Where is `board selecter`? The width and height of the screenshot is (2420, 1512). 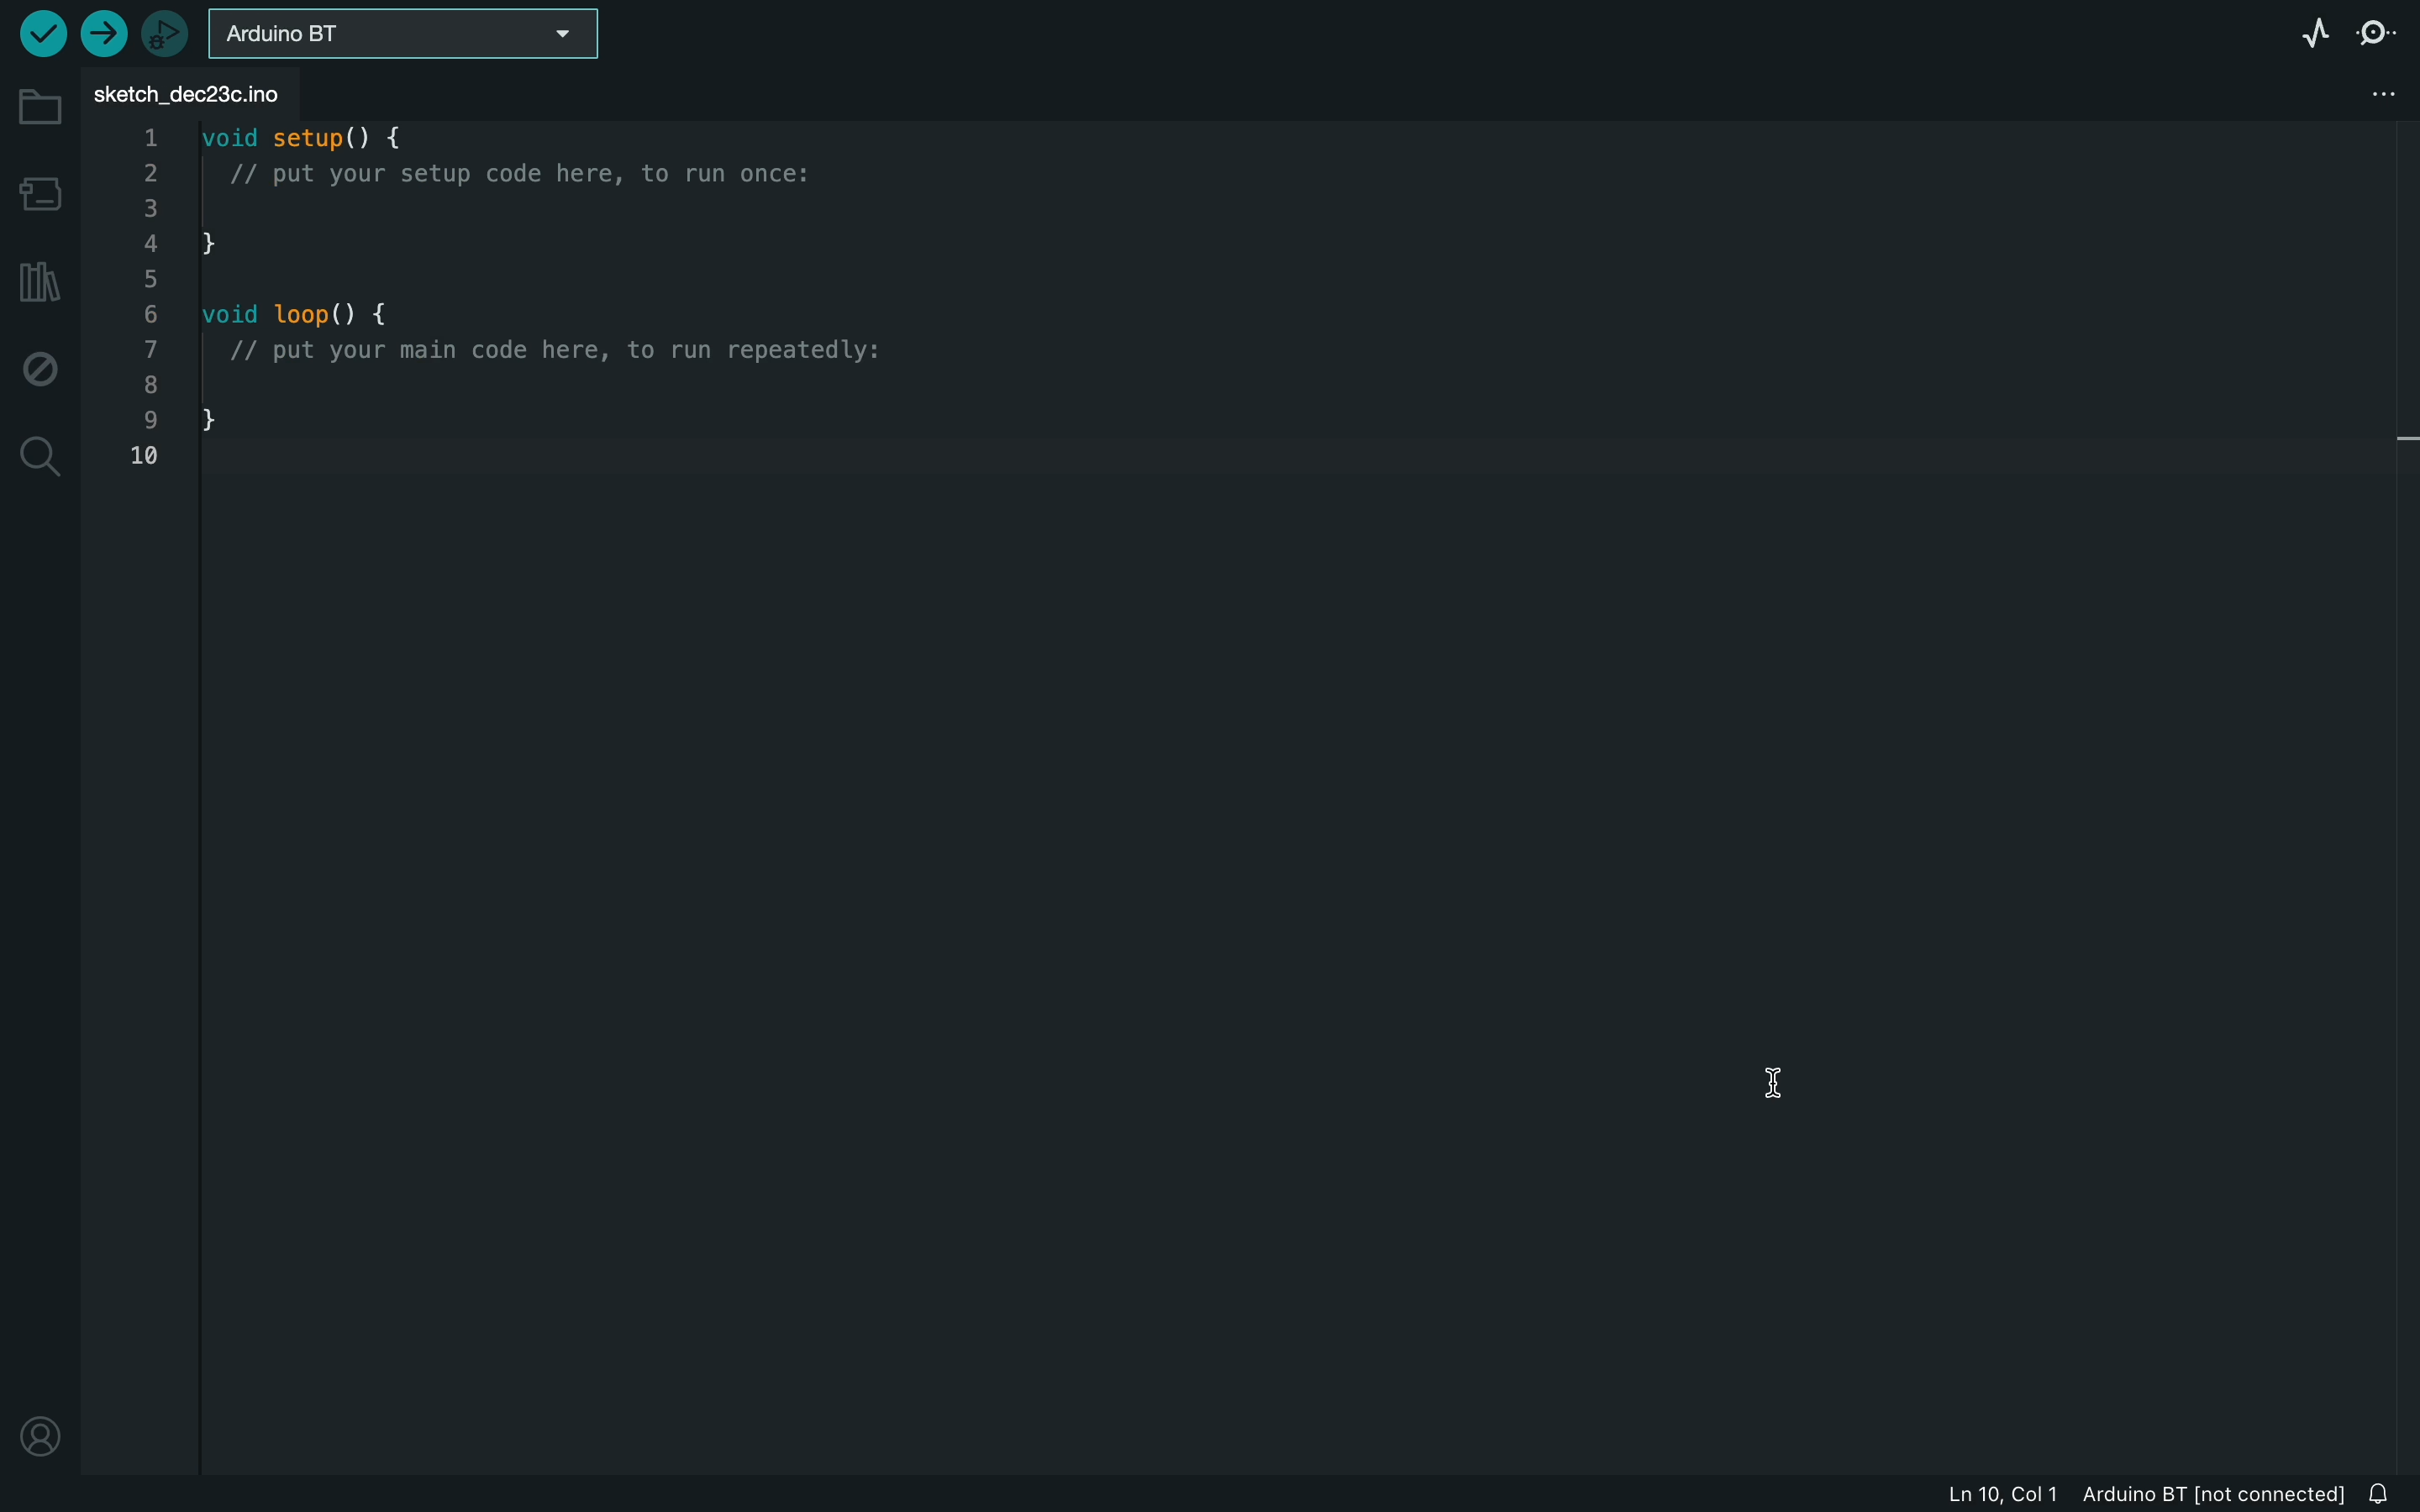 board selecter is located at coordinates (400, 33).